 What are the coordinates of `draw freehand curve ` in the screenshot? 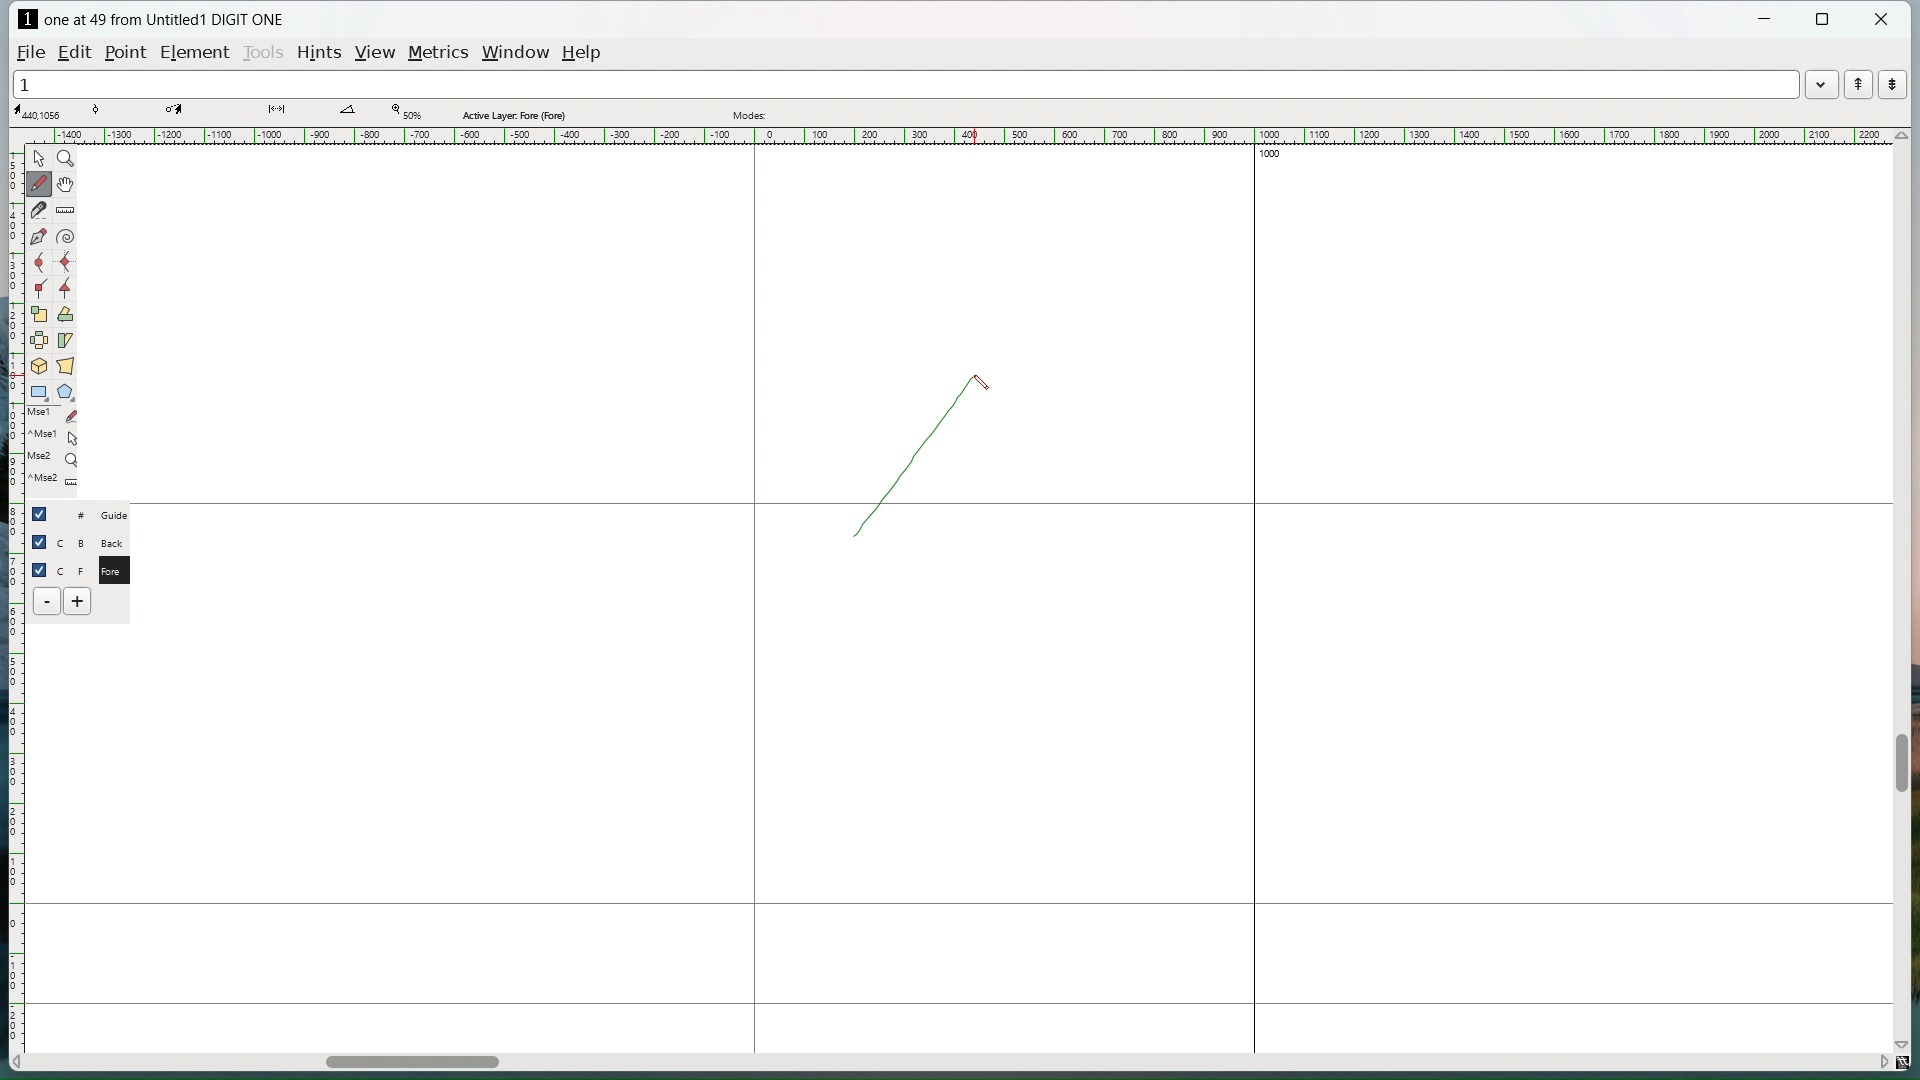 It's located at (41, 183).